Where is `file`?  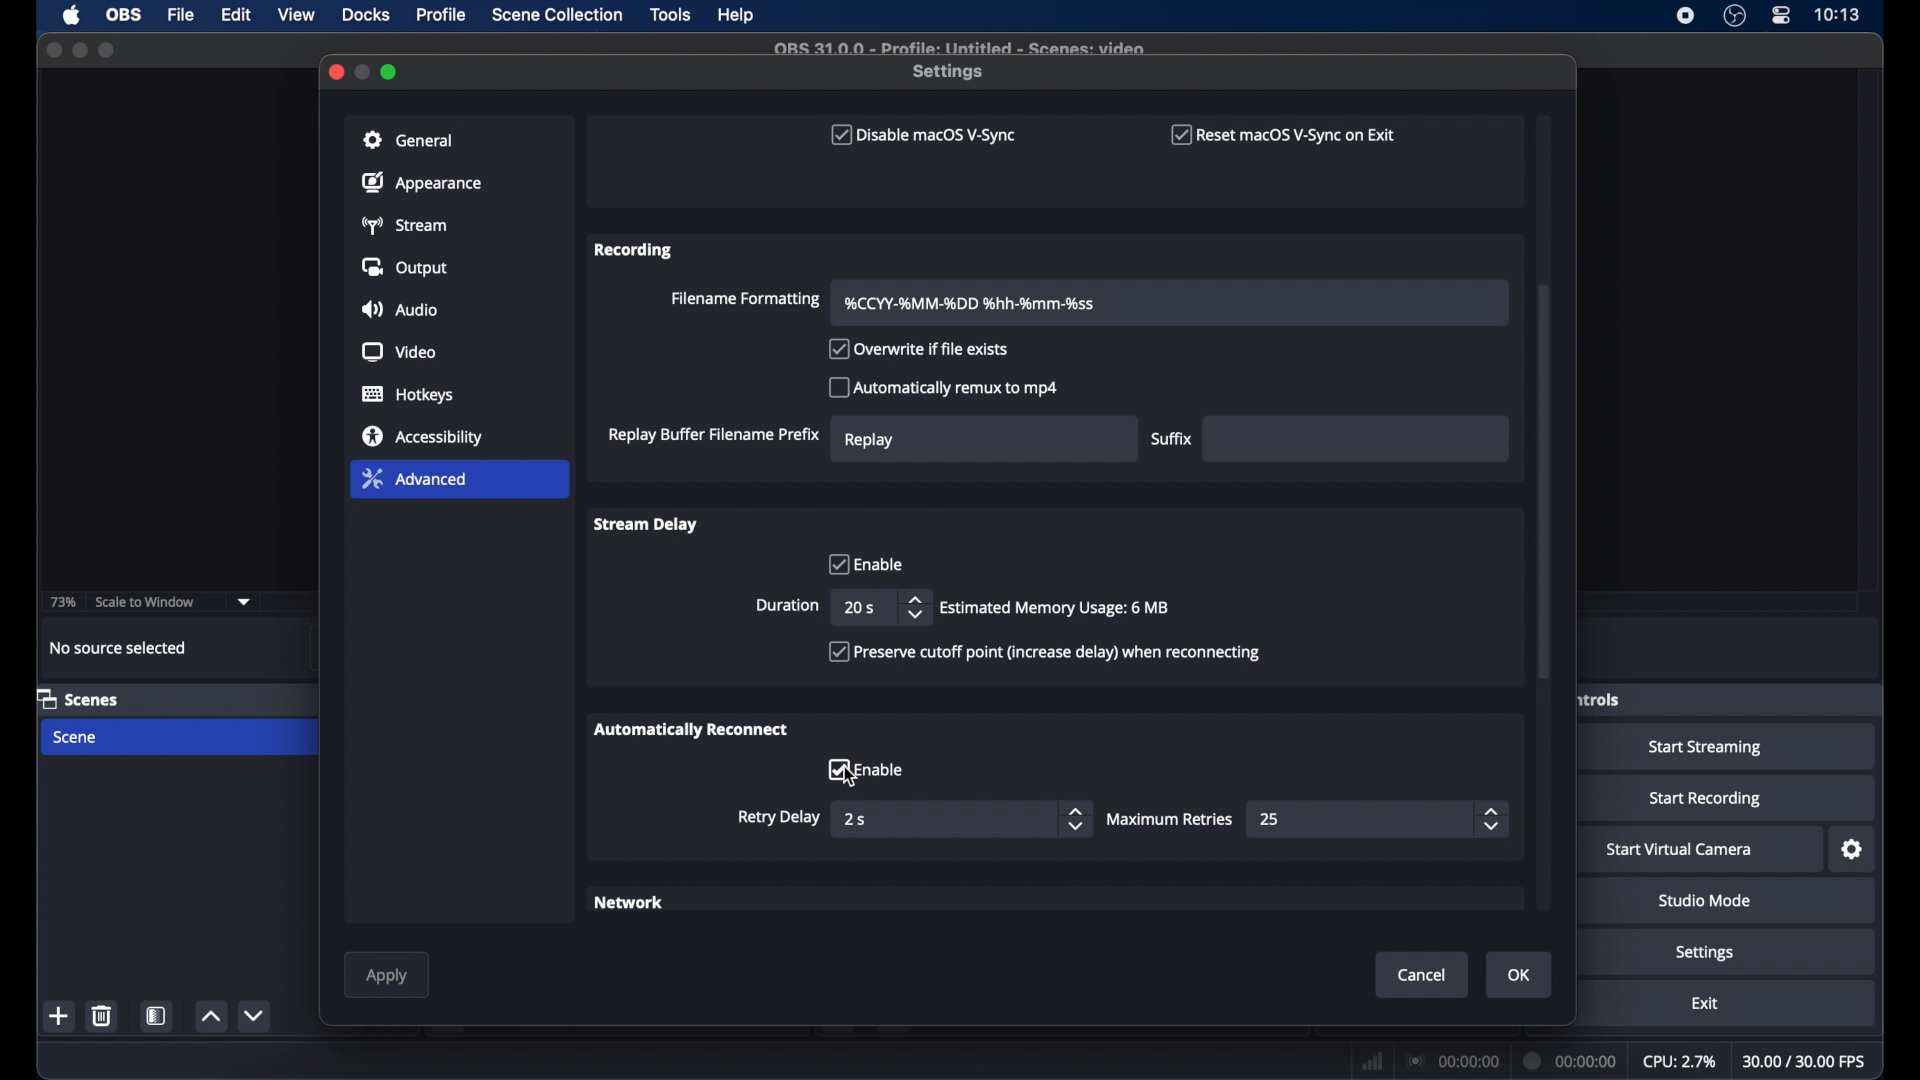 file is located at coordinates (181, 16).